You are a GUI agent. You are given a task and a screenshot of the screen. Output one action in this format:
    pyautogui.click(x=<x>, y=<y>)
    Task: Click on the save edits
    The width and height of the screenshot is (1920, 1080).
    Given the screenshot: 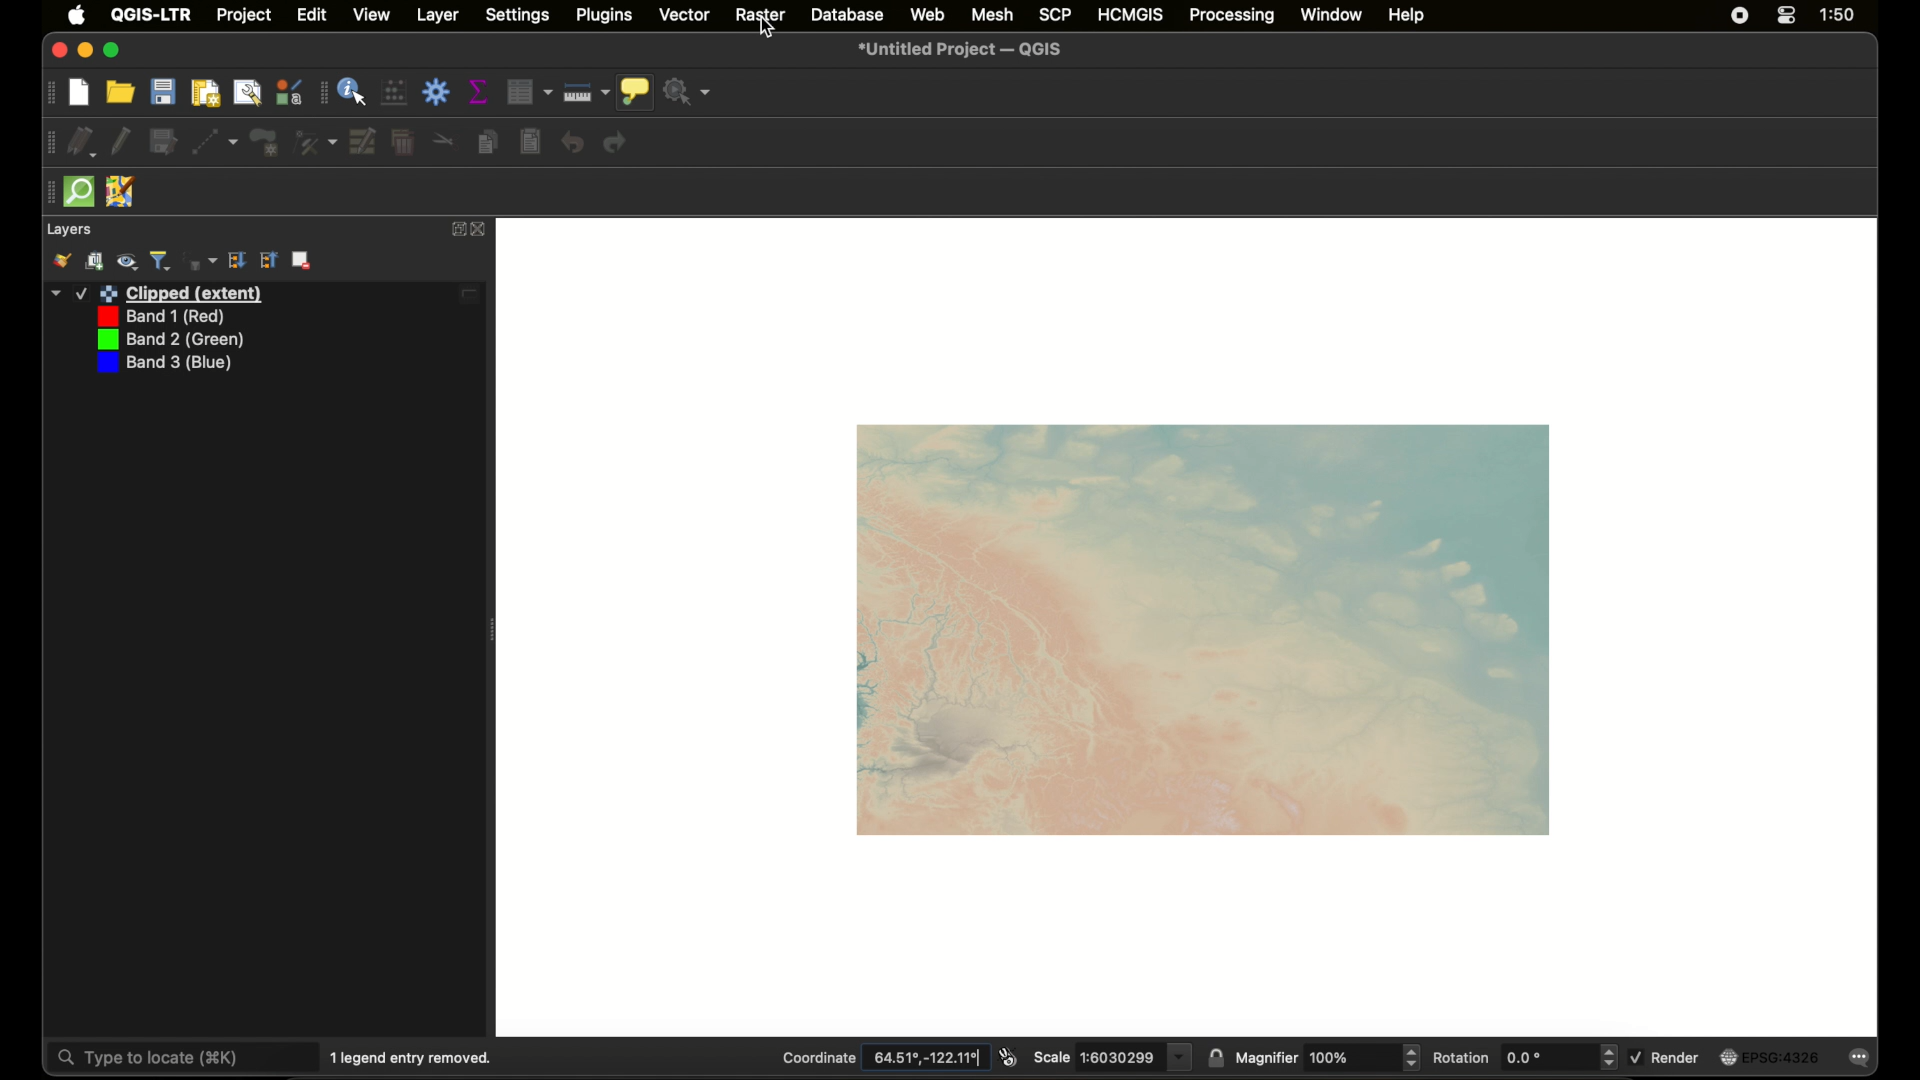 What is the action you would take?
    pyautogui.click(x=163, y=142)
    